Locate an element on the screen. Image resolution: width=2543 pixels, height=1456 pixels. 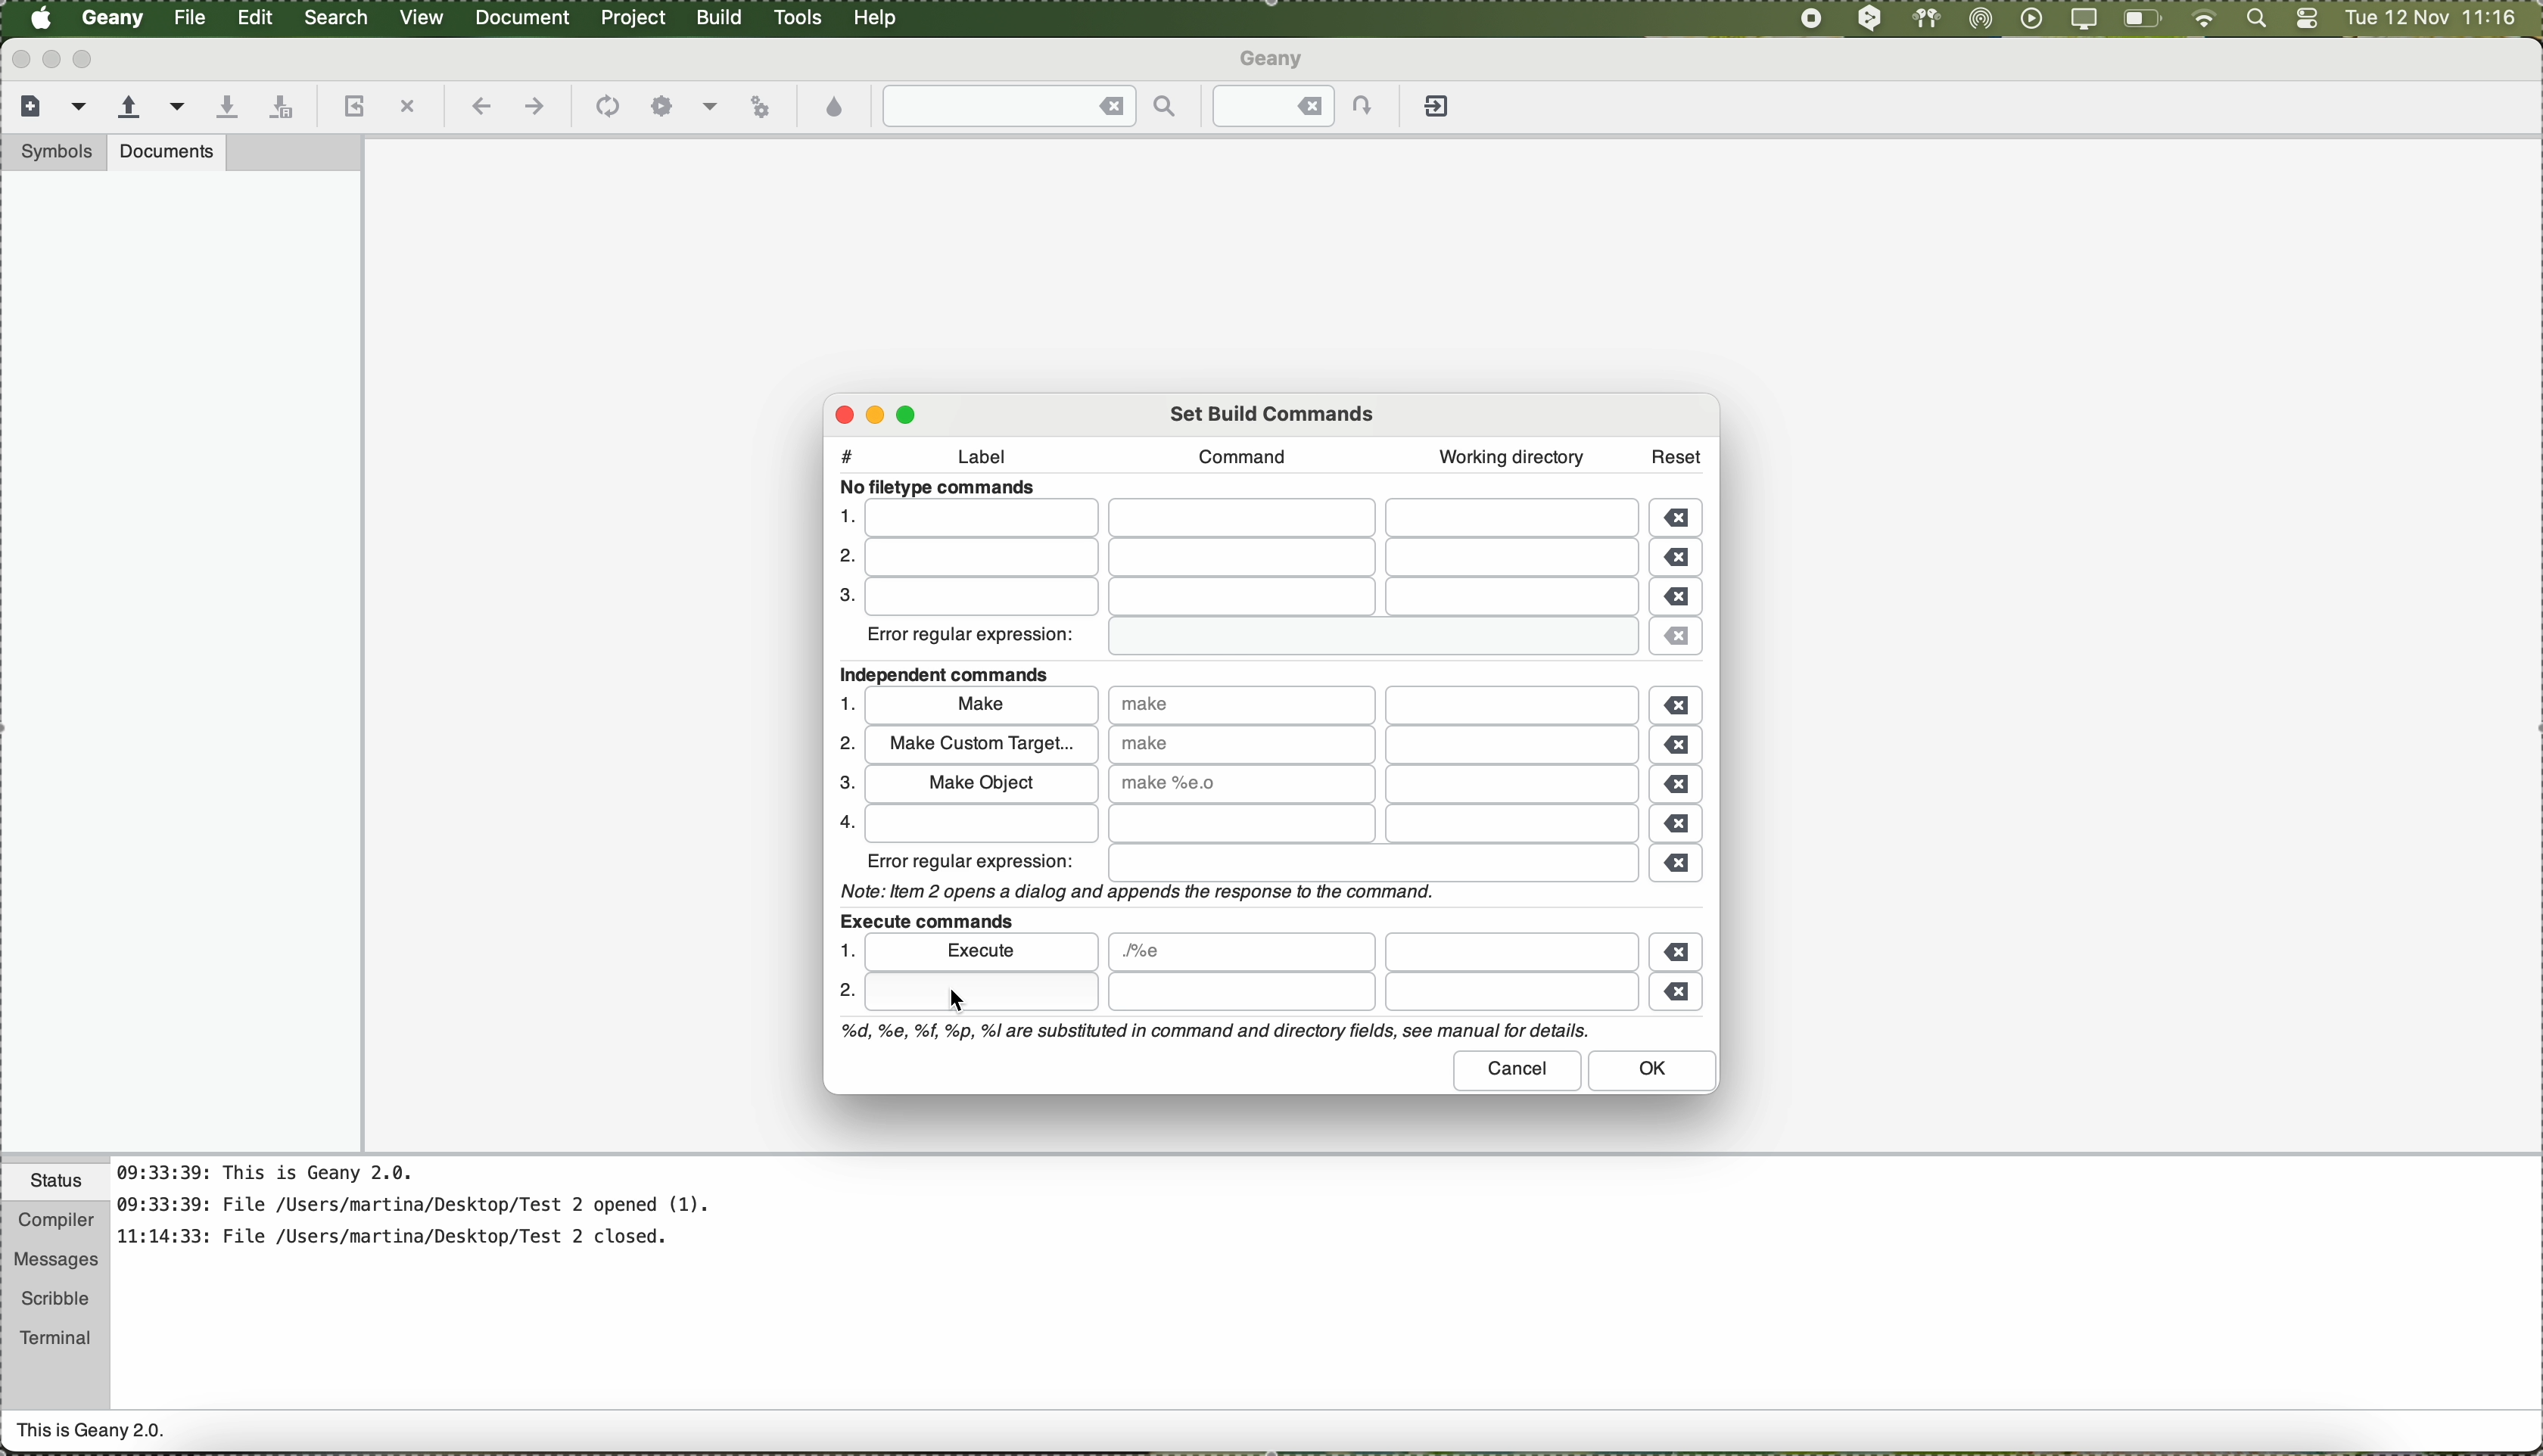
airdrop is located at coordinates (1981, 19).